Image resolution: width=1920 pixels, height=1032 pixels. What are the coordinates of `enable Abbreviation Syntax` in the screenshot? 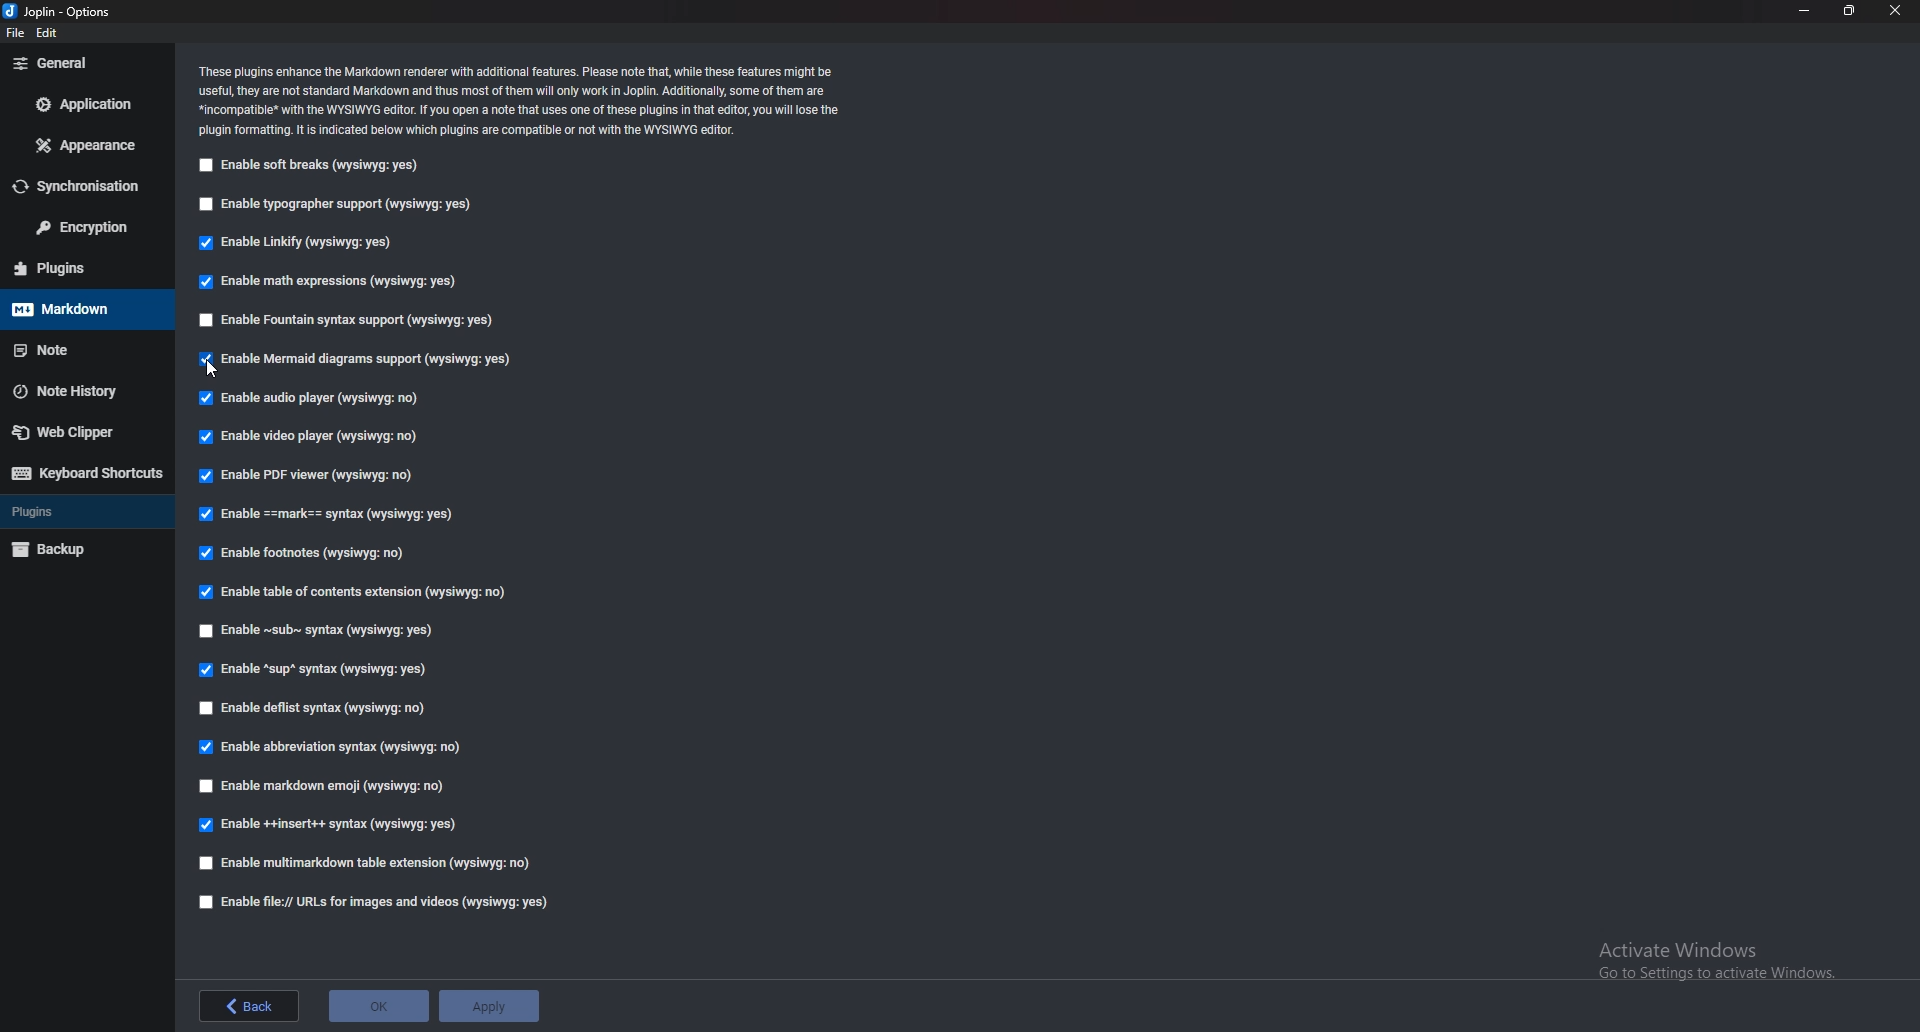 It's located at (334, 748).